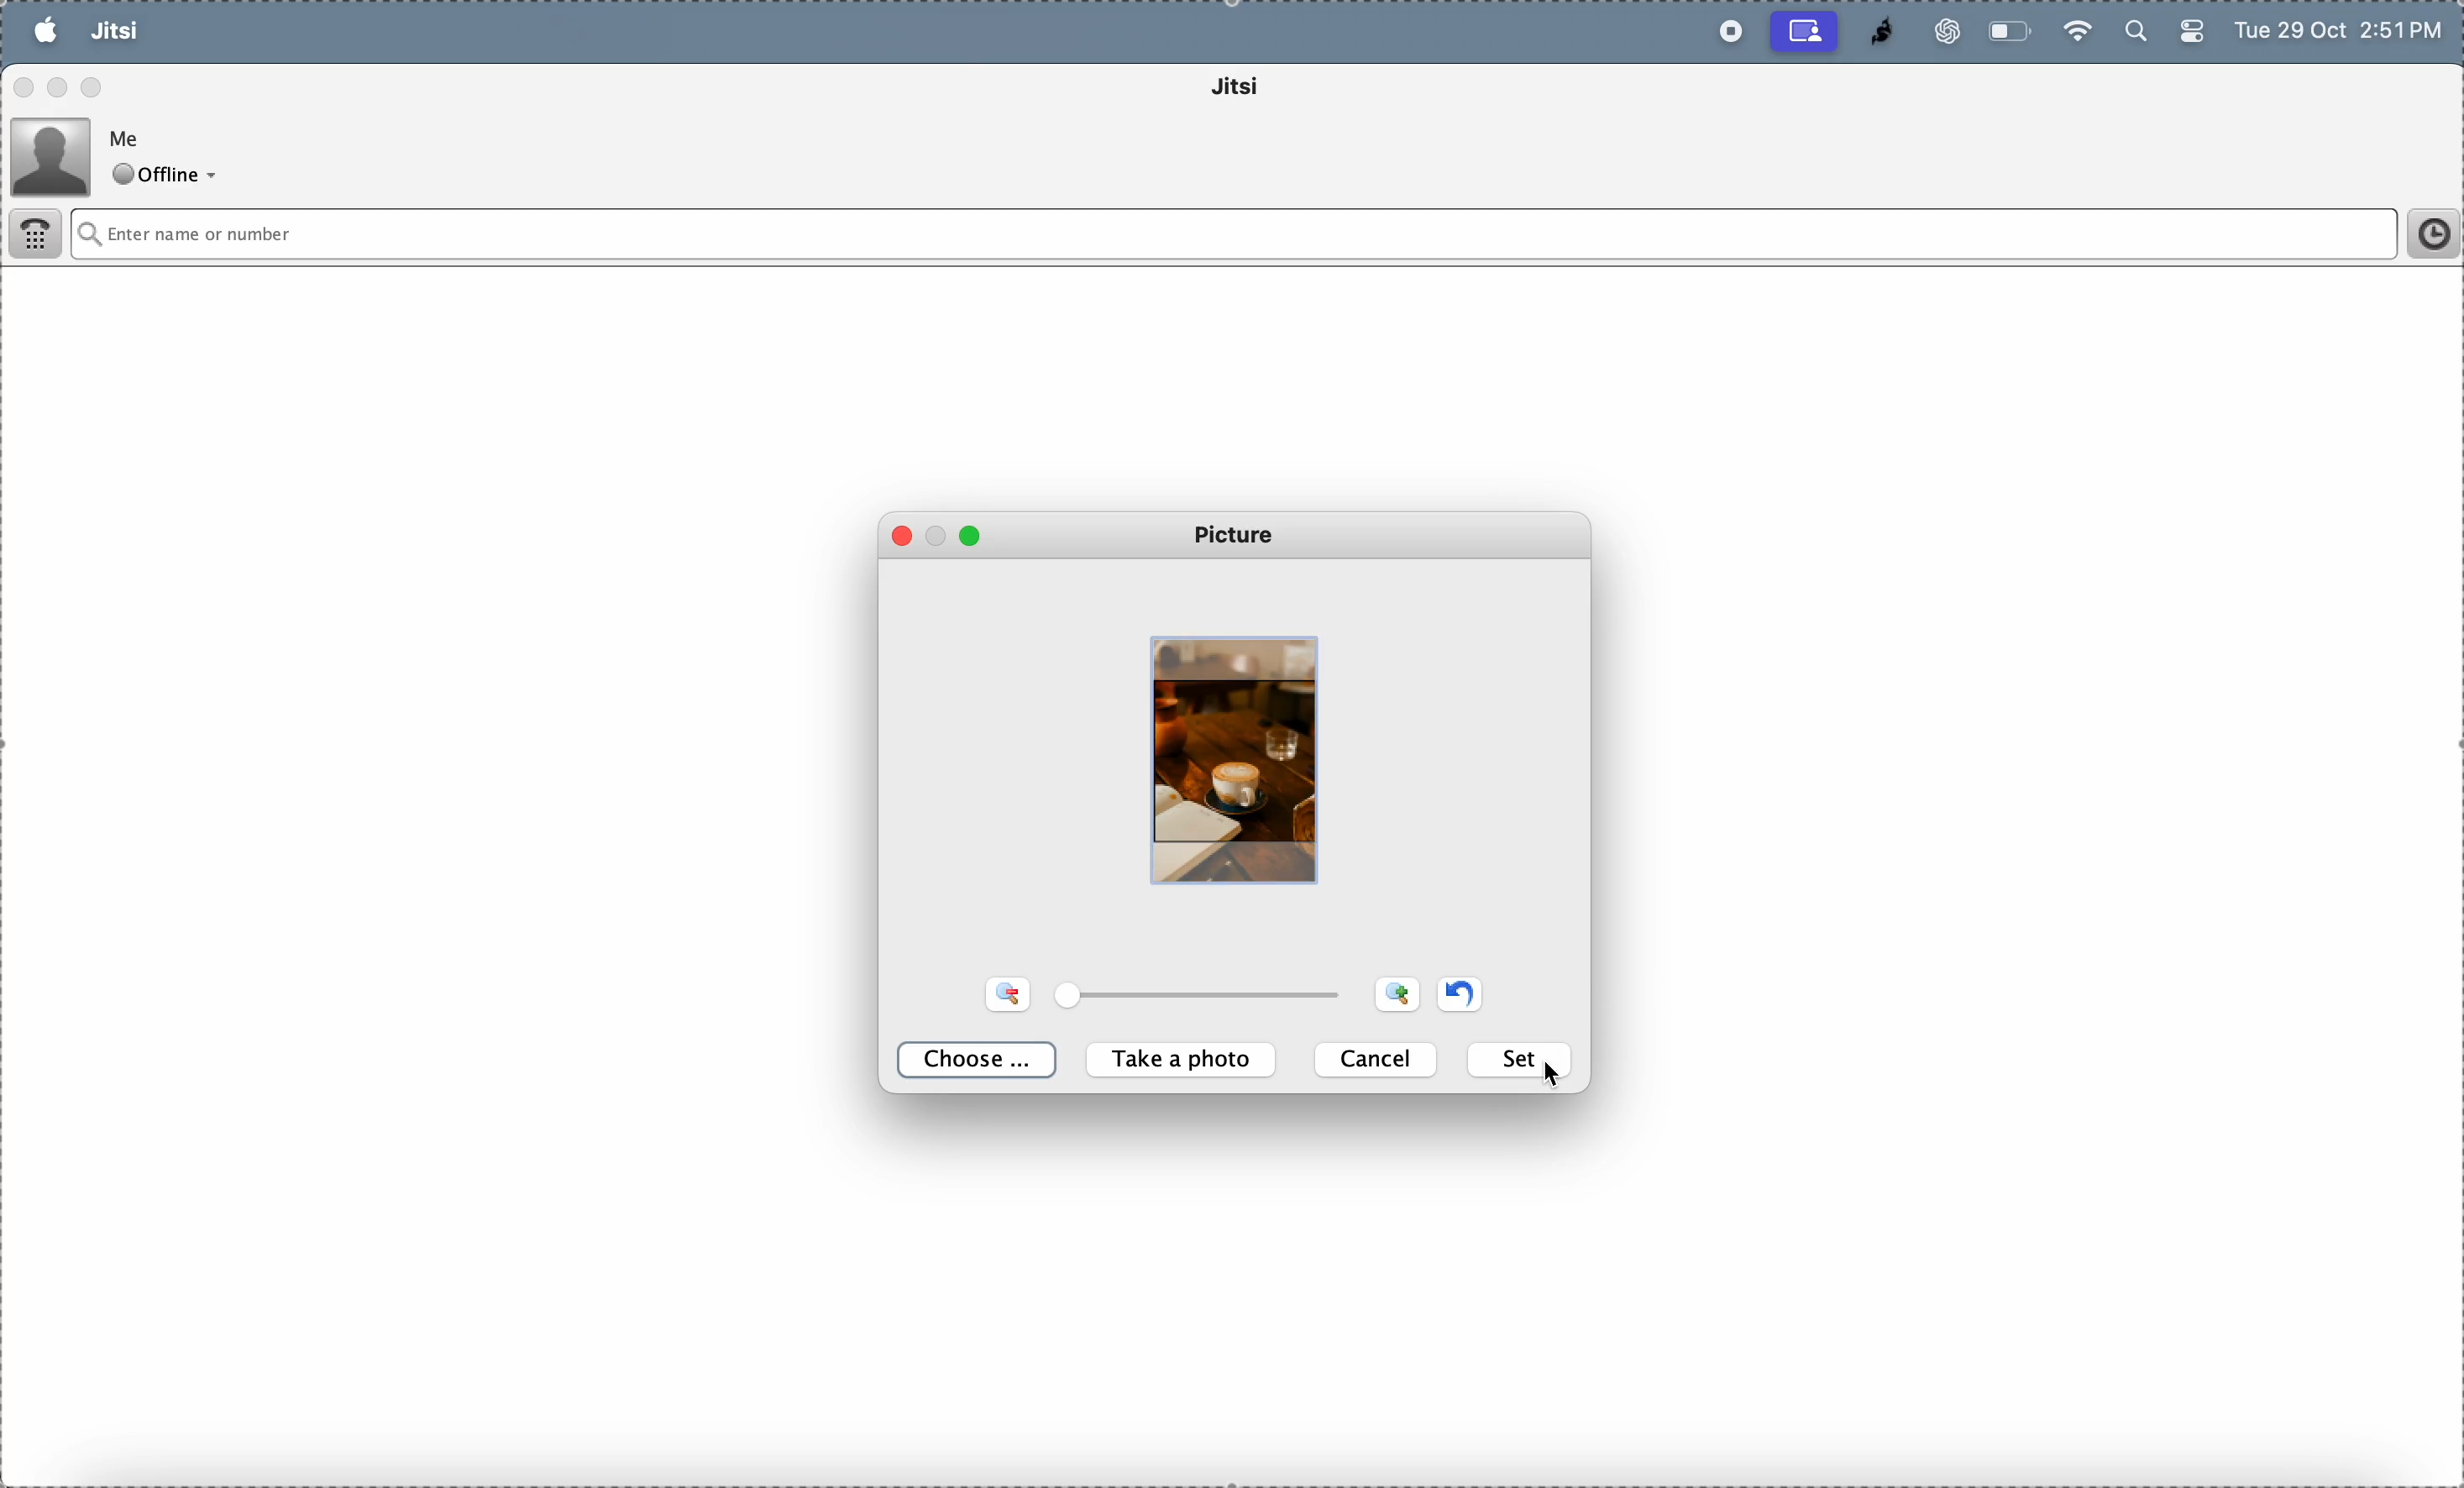  What do you see at coordinates (1379, 1059) in the screenshot?
I see `cancel` at bounding box center [1379, 1059].